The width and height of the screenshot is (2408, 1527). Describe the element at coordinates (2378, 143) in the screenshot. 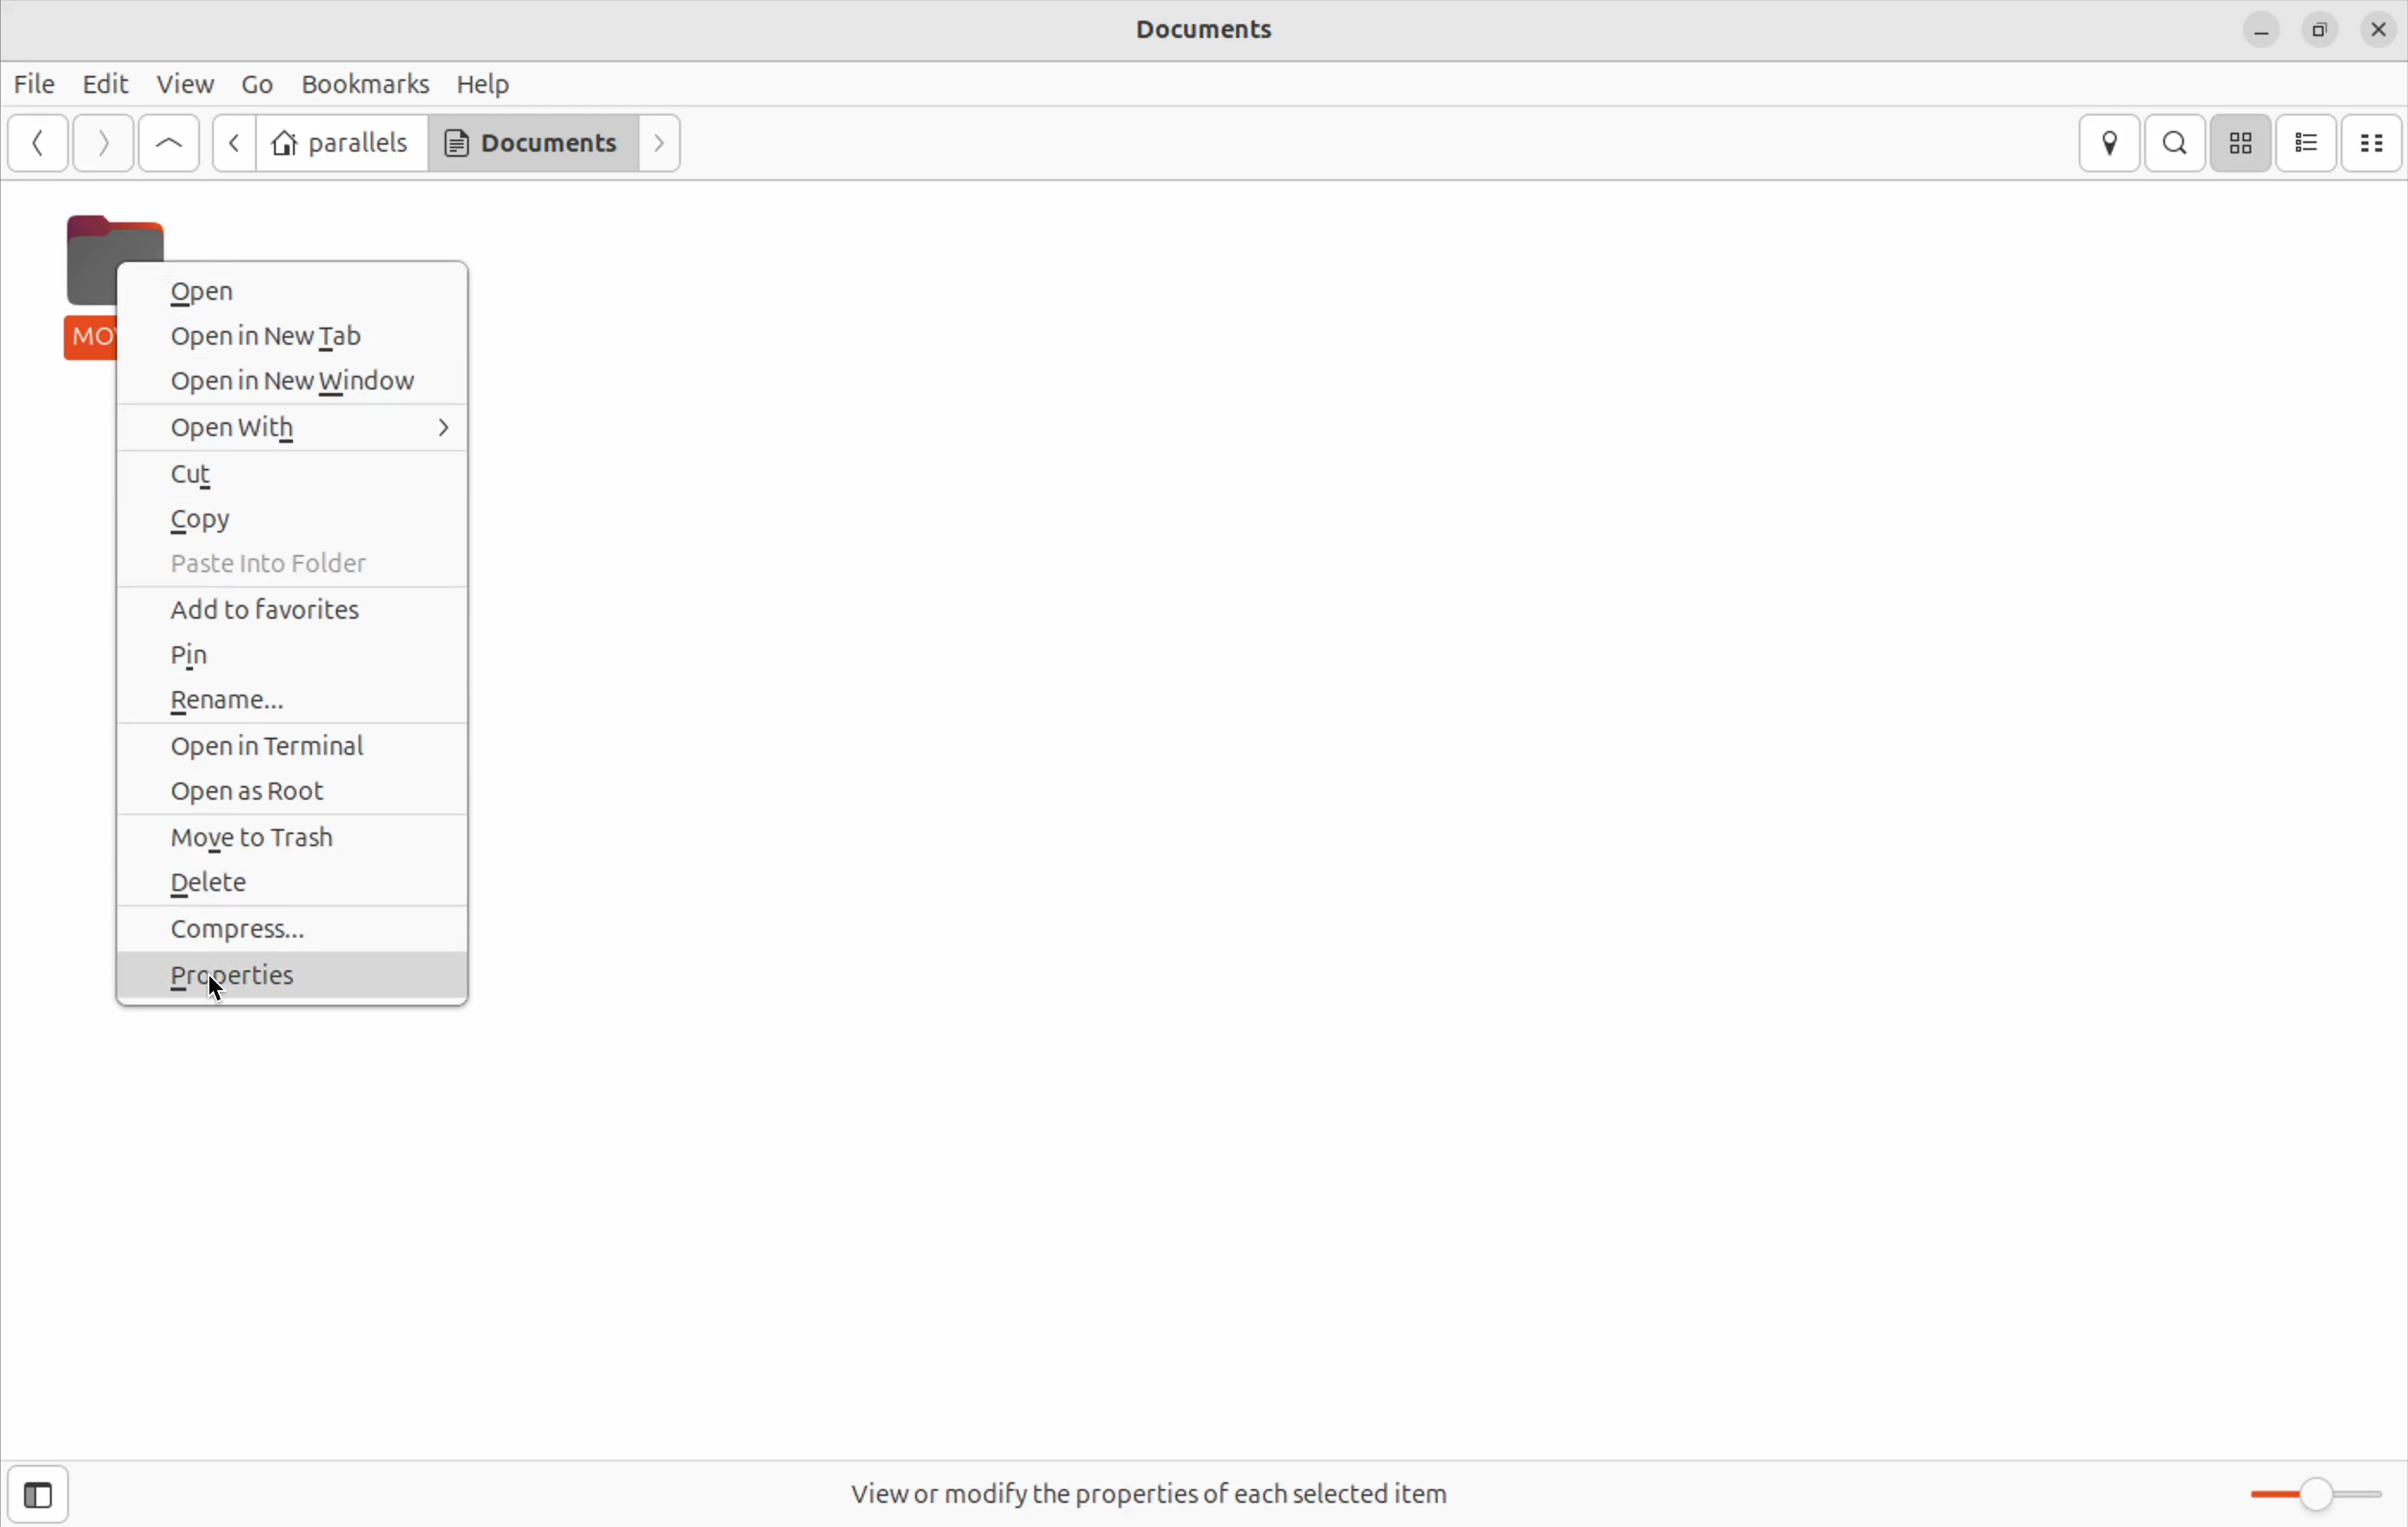

I see `Compact view` at that location.